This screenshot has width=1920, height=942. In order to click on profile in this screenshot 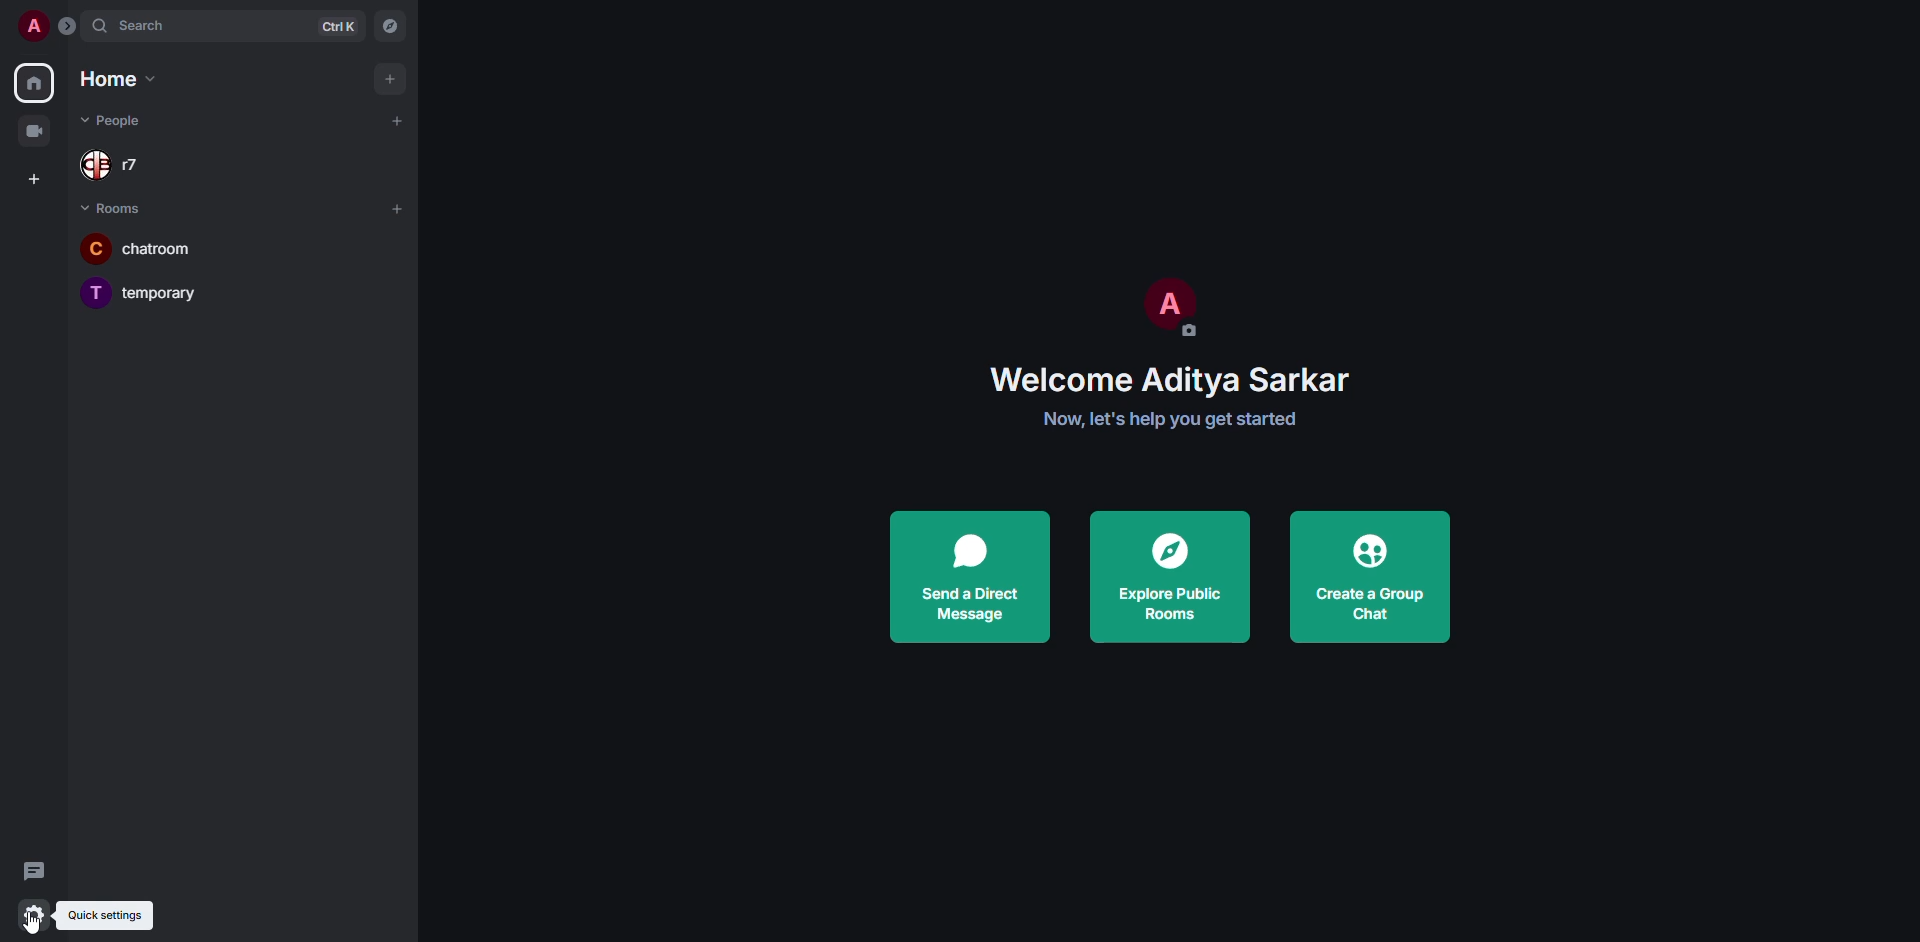, I will do `click(37, 26)`.